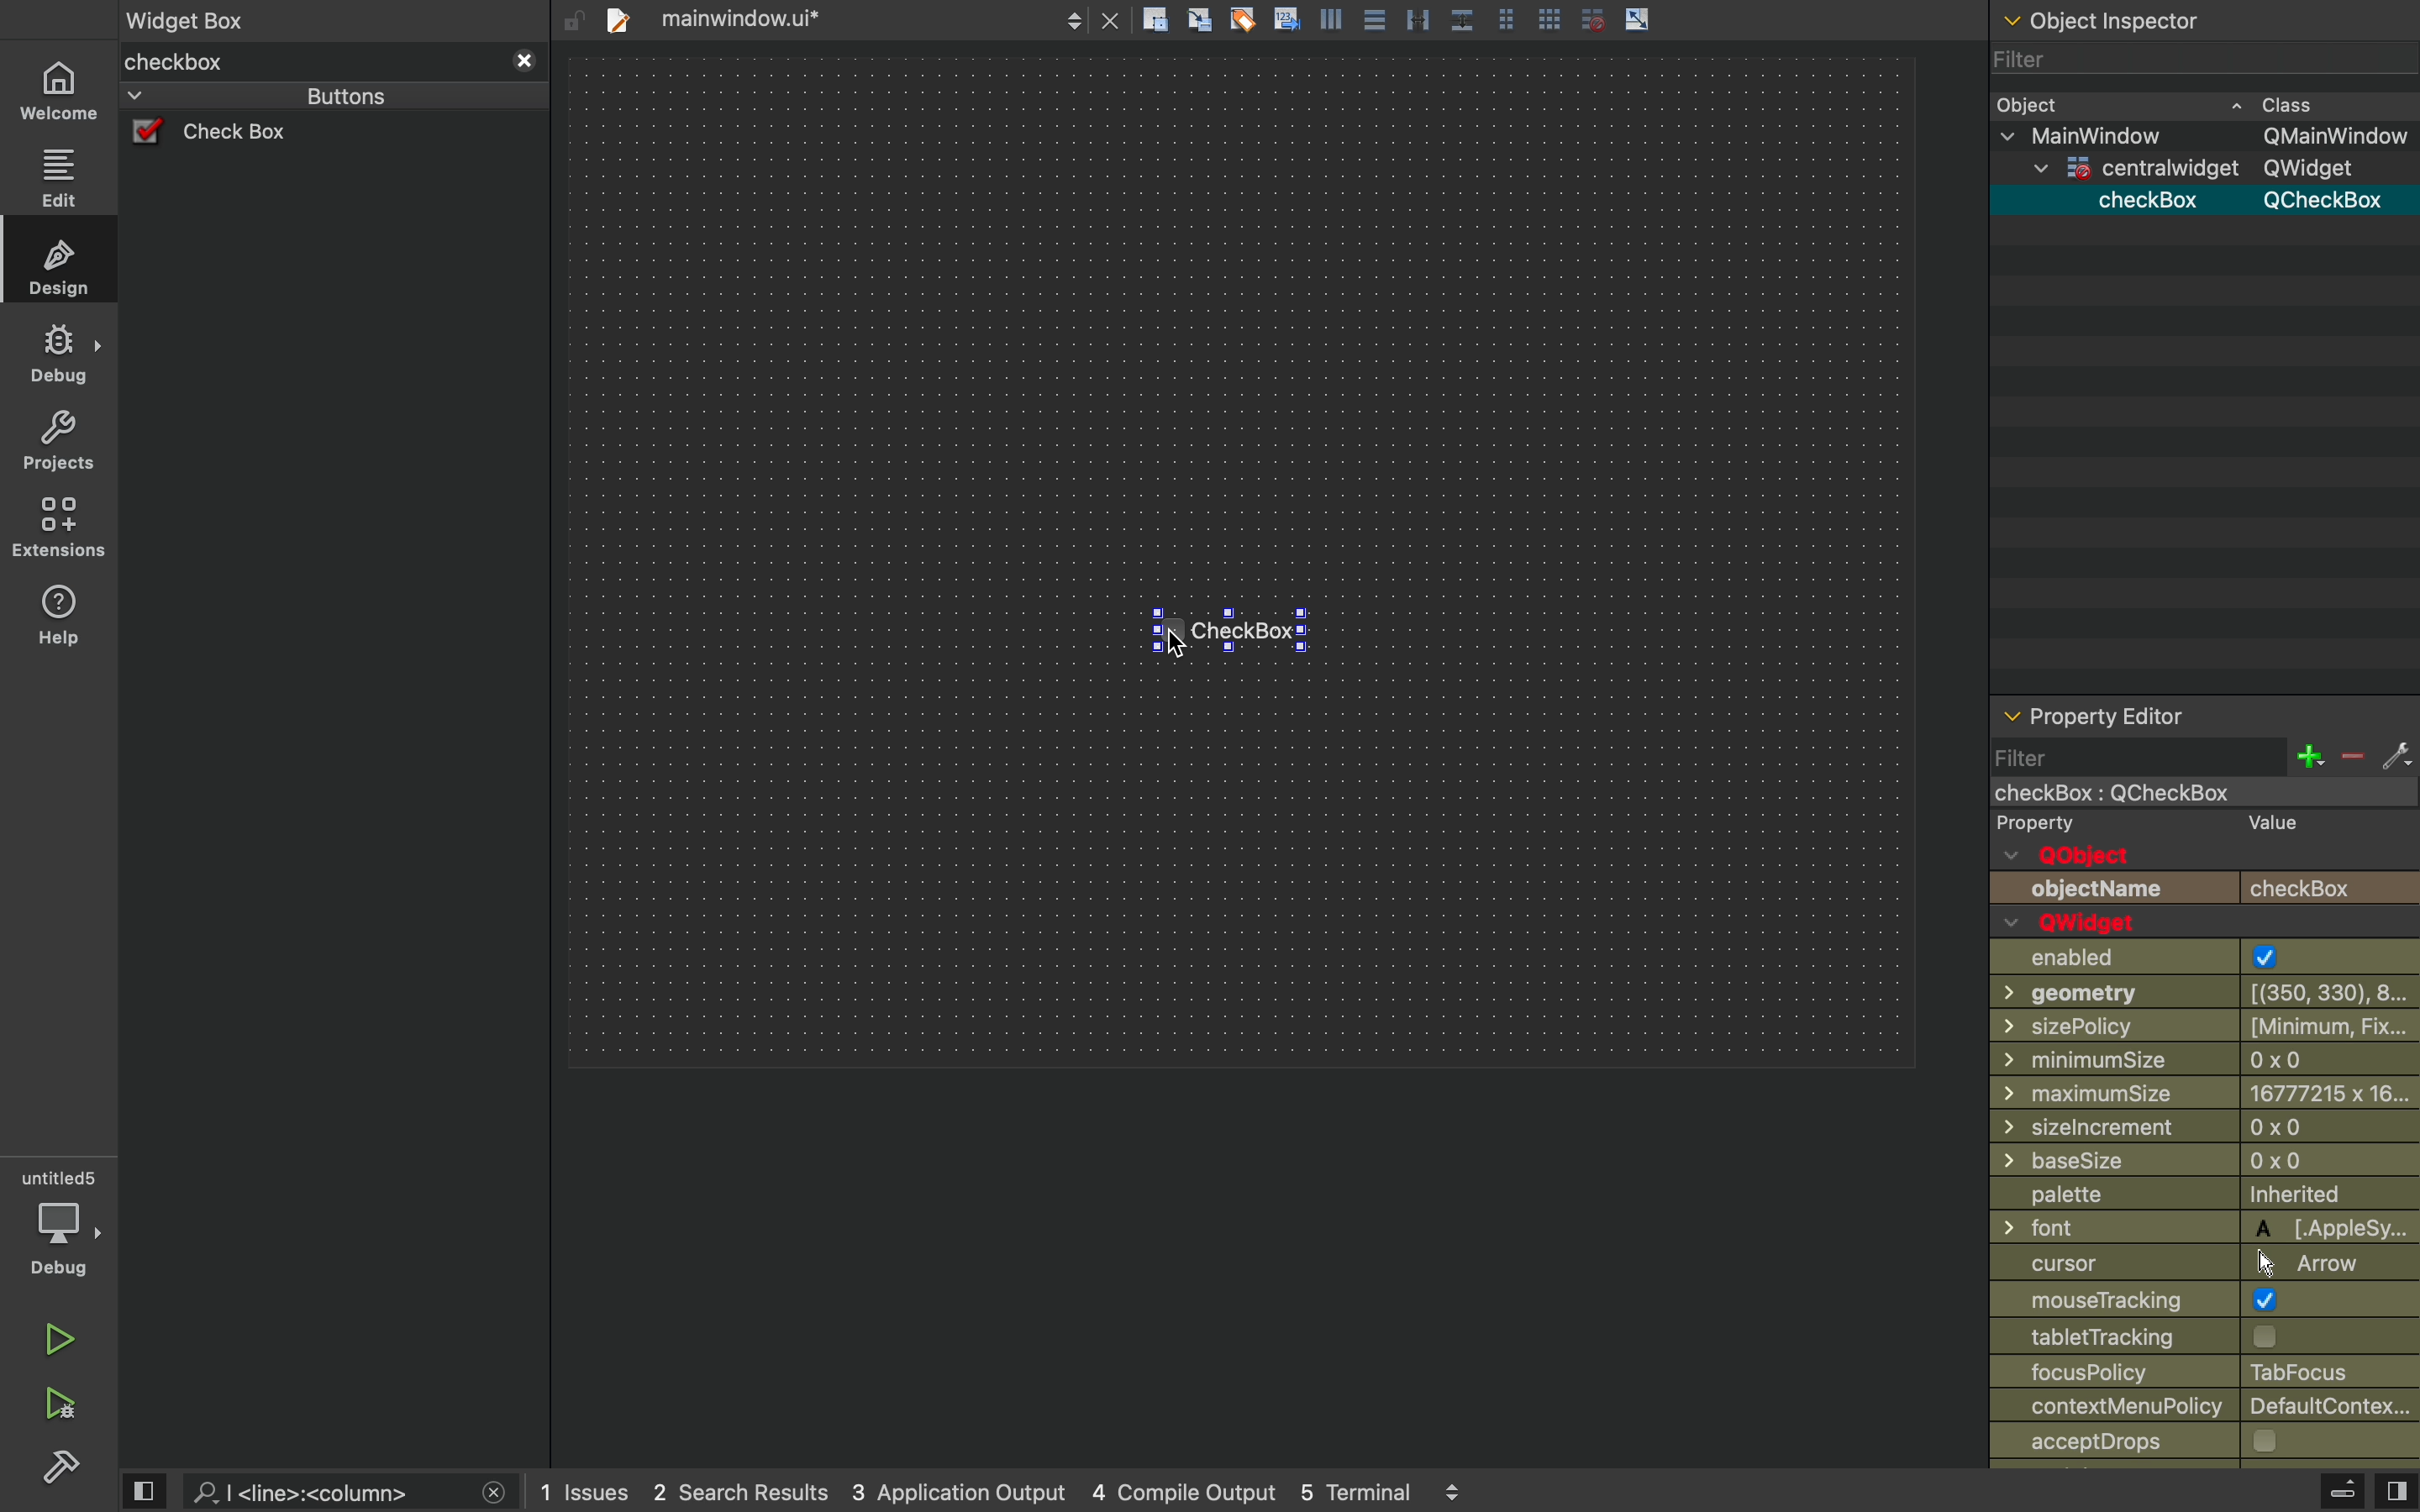  What do you see at coordinates (58, 354) in the screenshot?
I see `debug` at bounding box center [58, 354].